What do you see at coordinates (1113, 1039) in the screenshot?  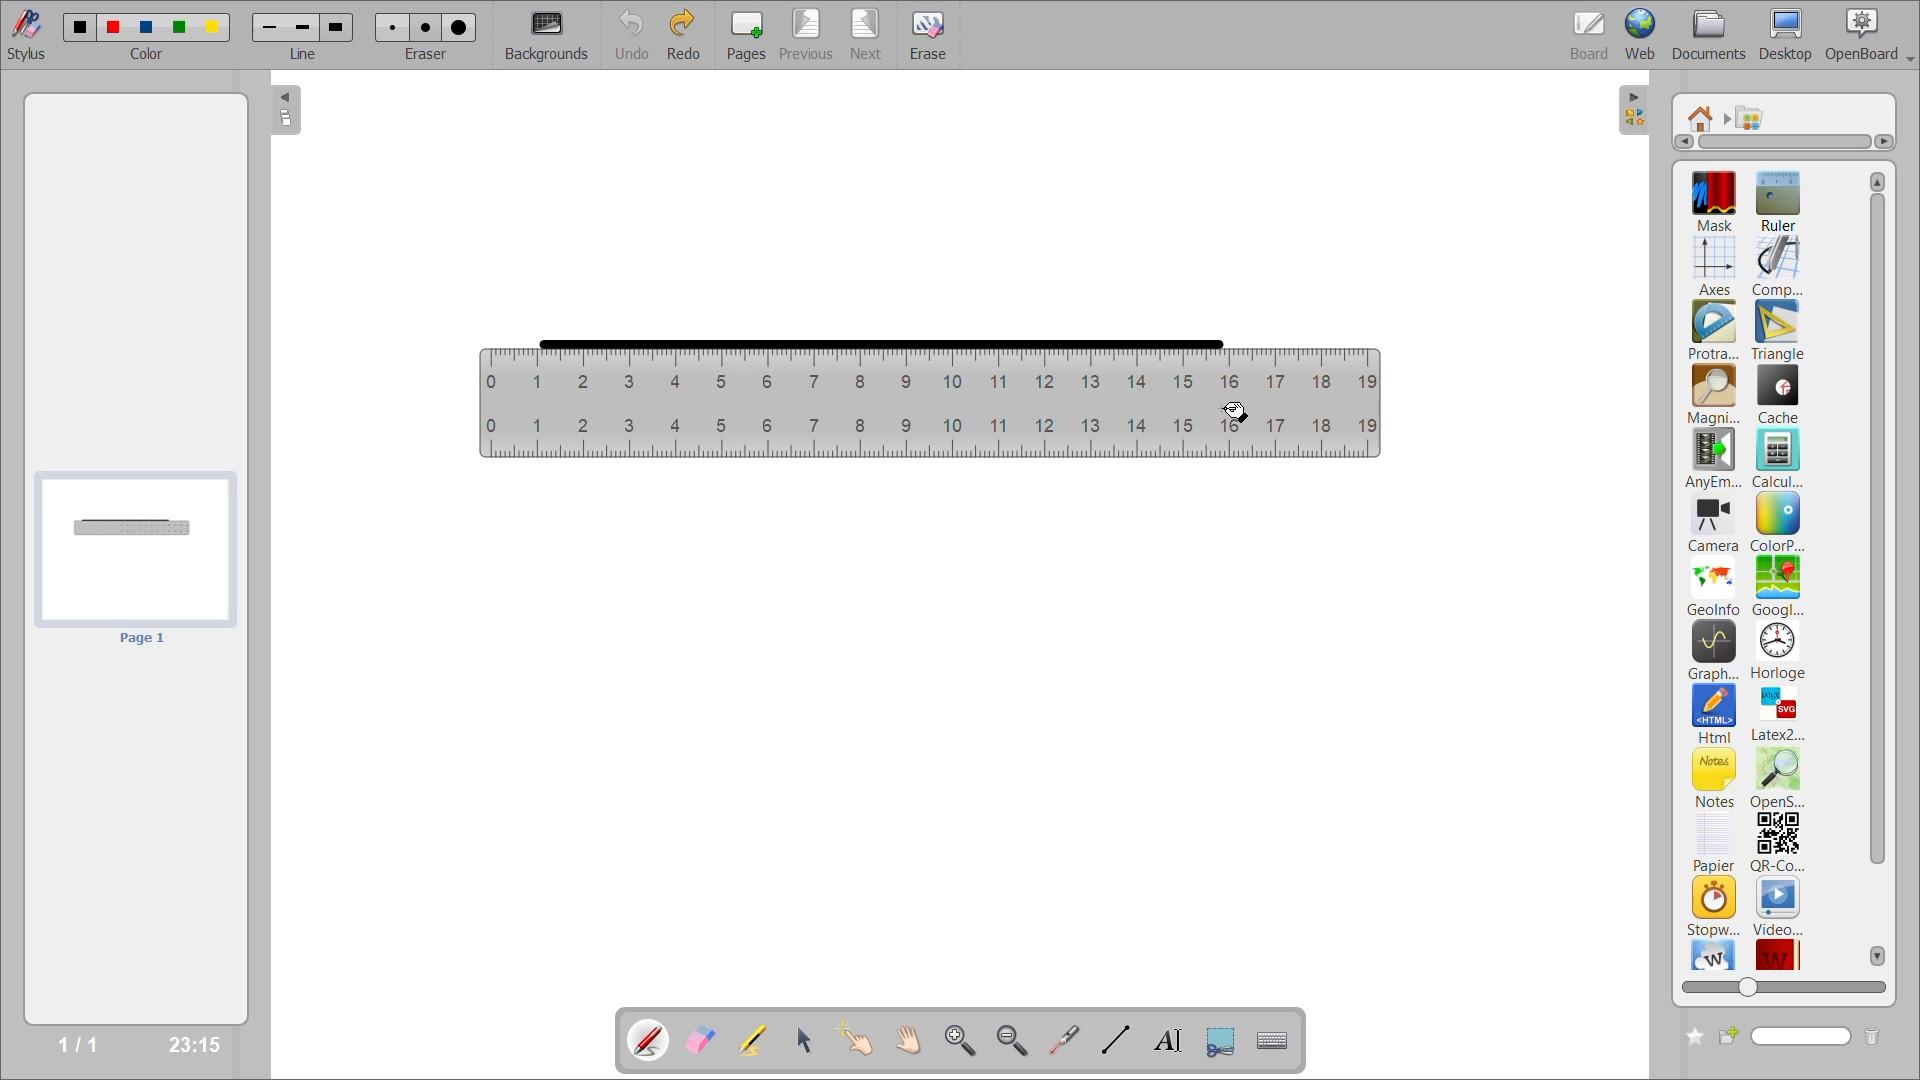 I see `draw lines` at bounding box center [1113, 1039].